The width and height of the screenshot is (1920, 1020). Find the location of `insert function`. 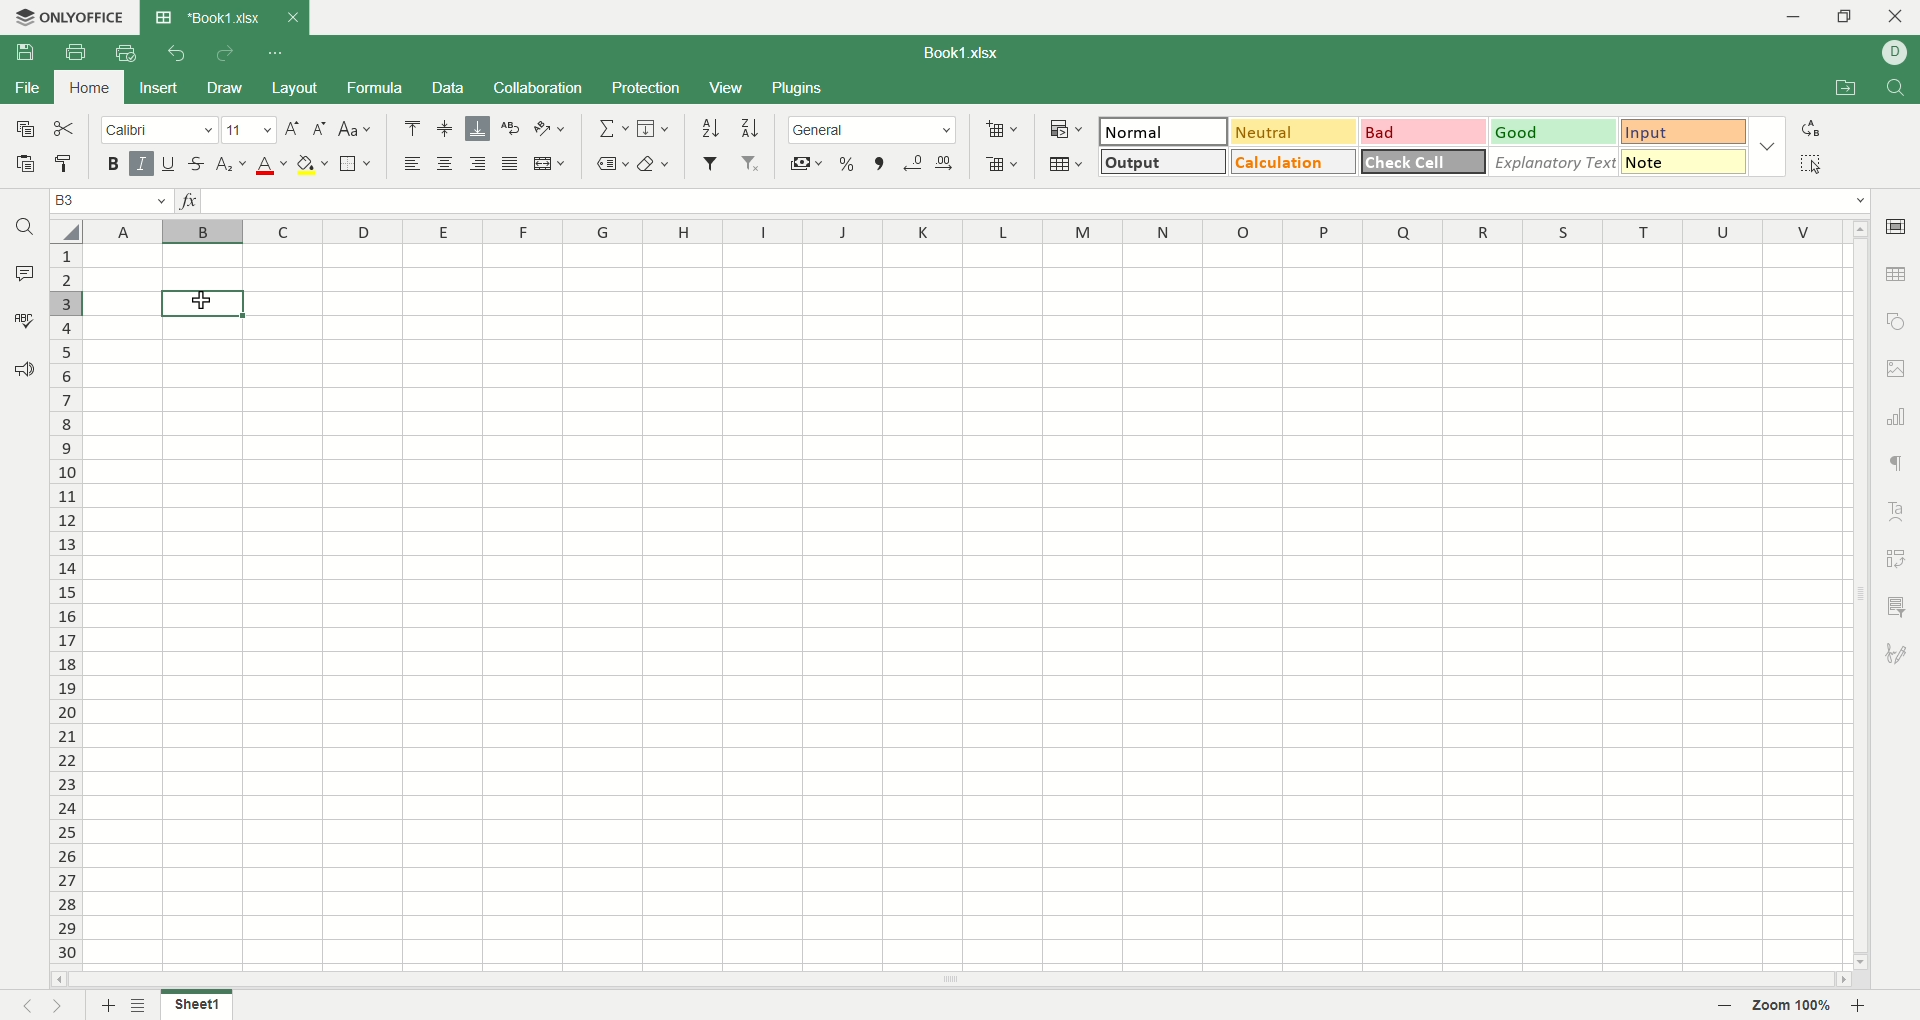

insert function is located at coordinates (189, 201).